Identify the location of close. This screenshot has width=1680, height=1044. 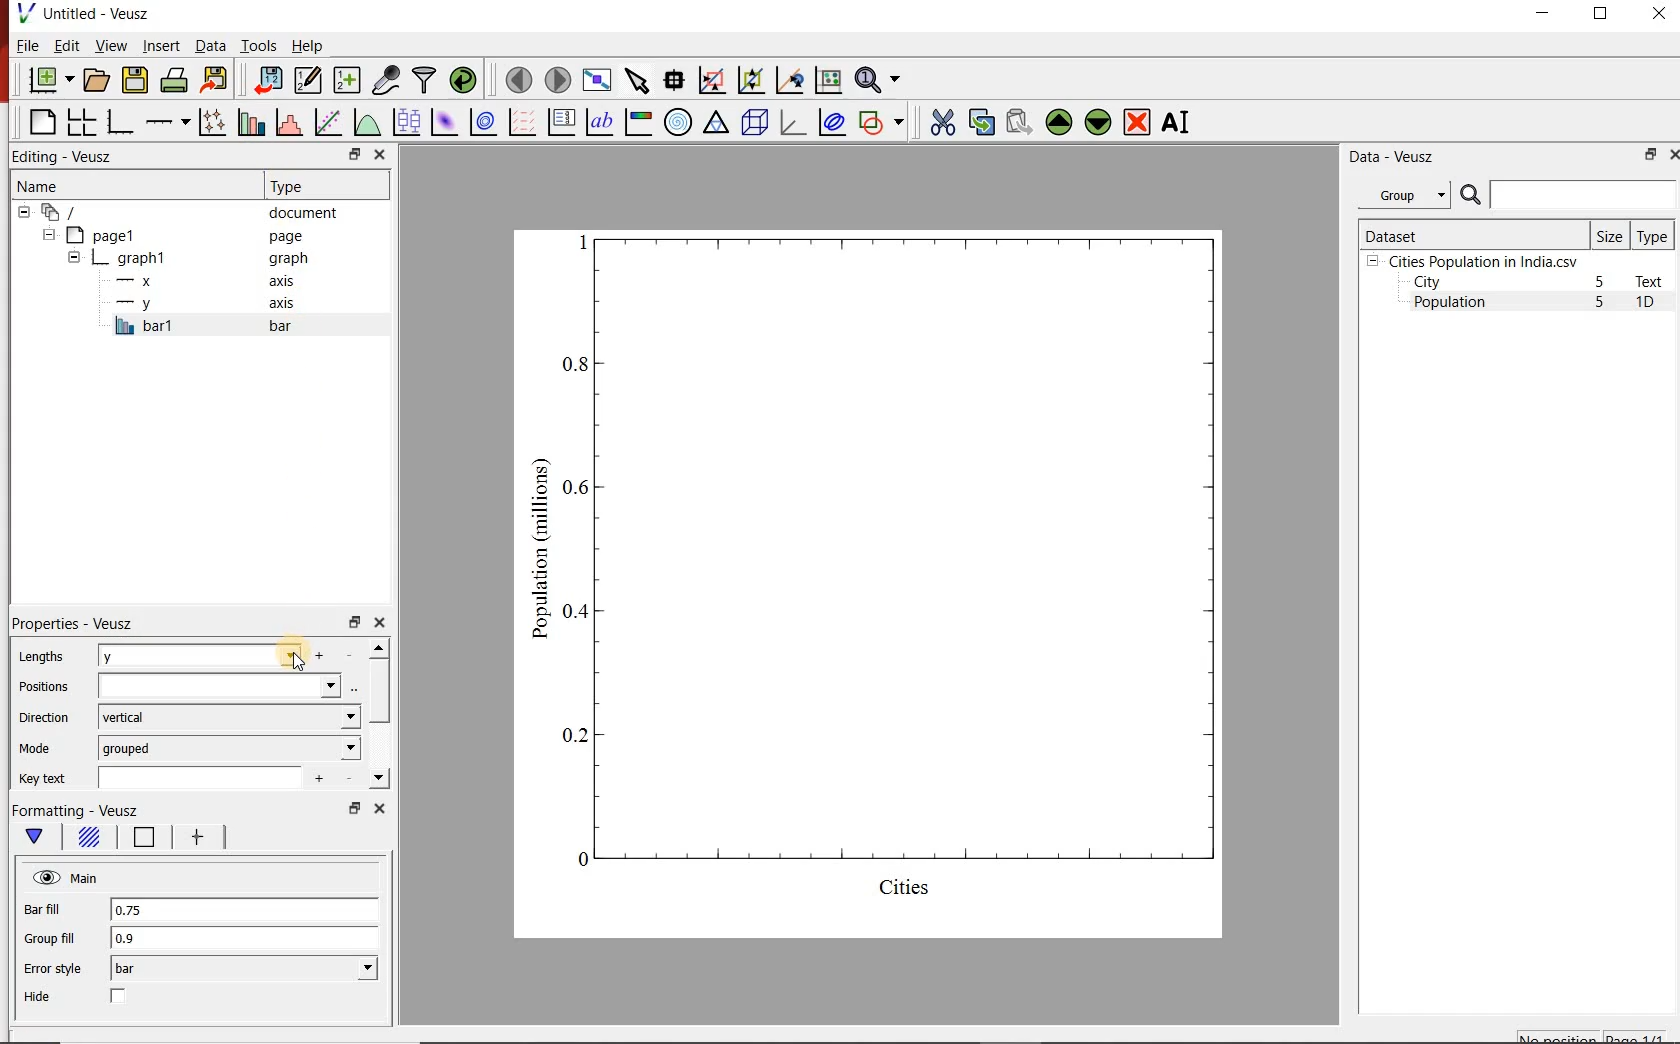
(382, 154).